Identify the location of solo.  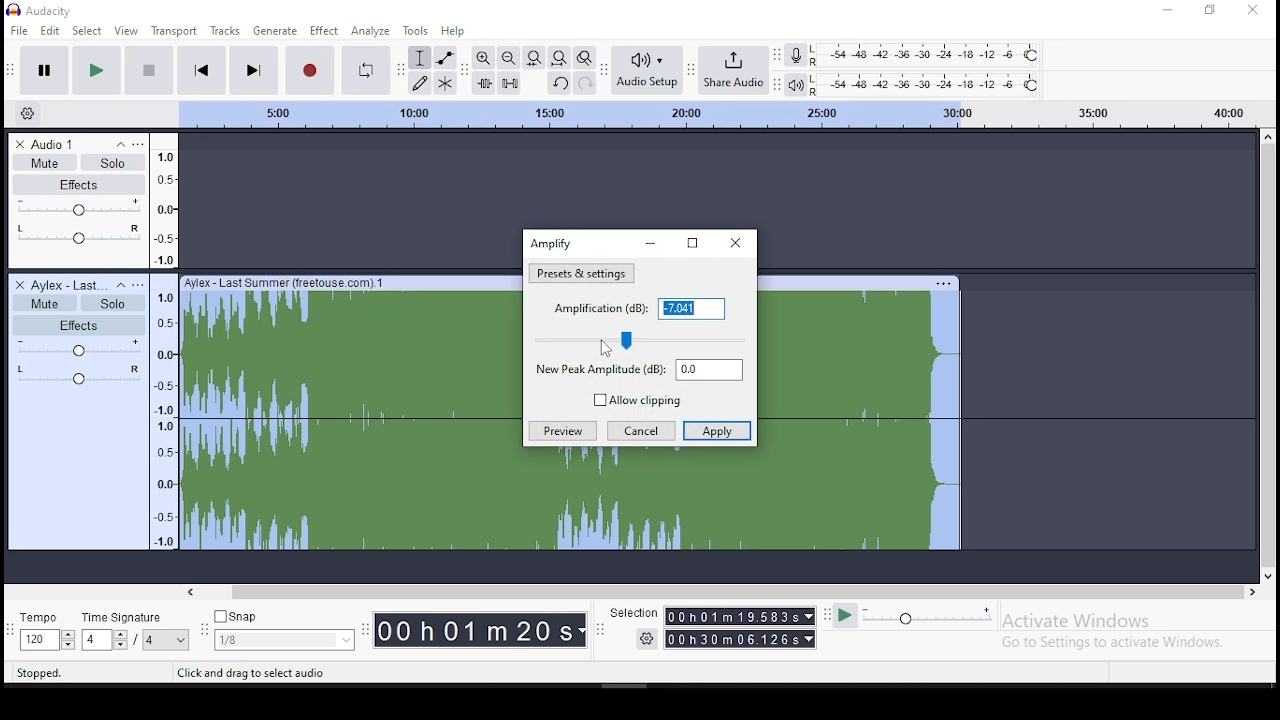
(113, 162).